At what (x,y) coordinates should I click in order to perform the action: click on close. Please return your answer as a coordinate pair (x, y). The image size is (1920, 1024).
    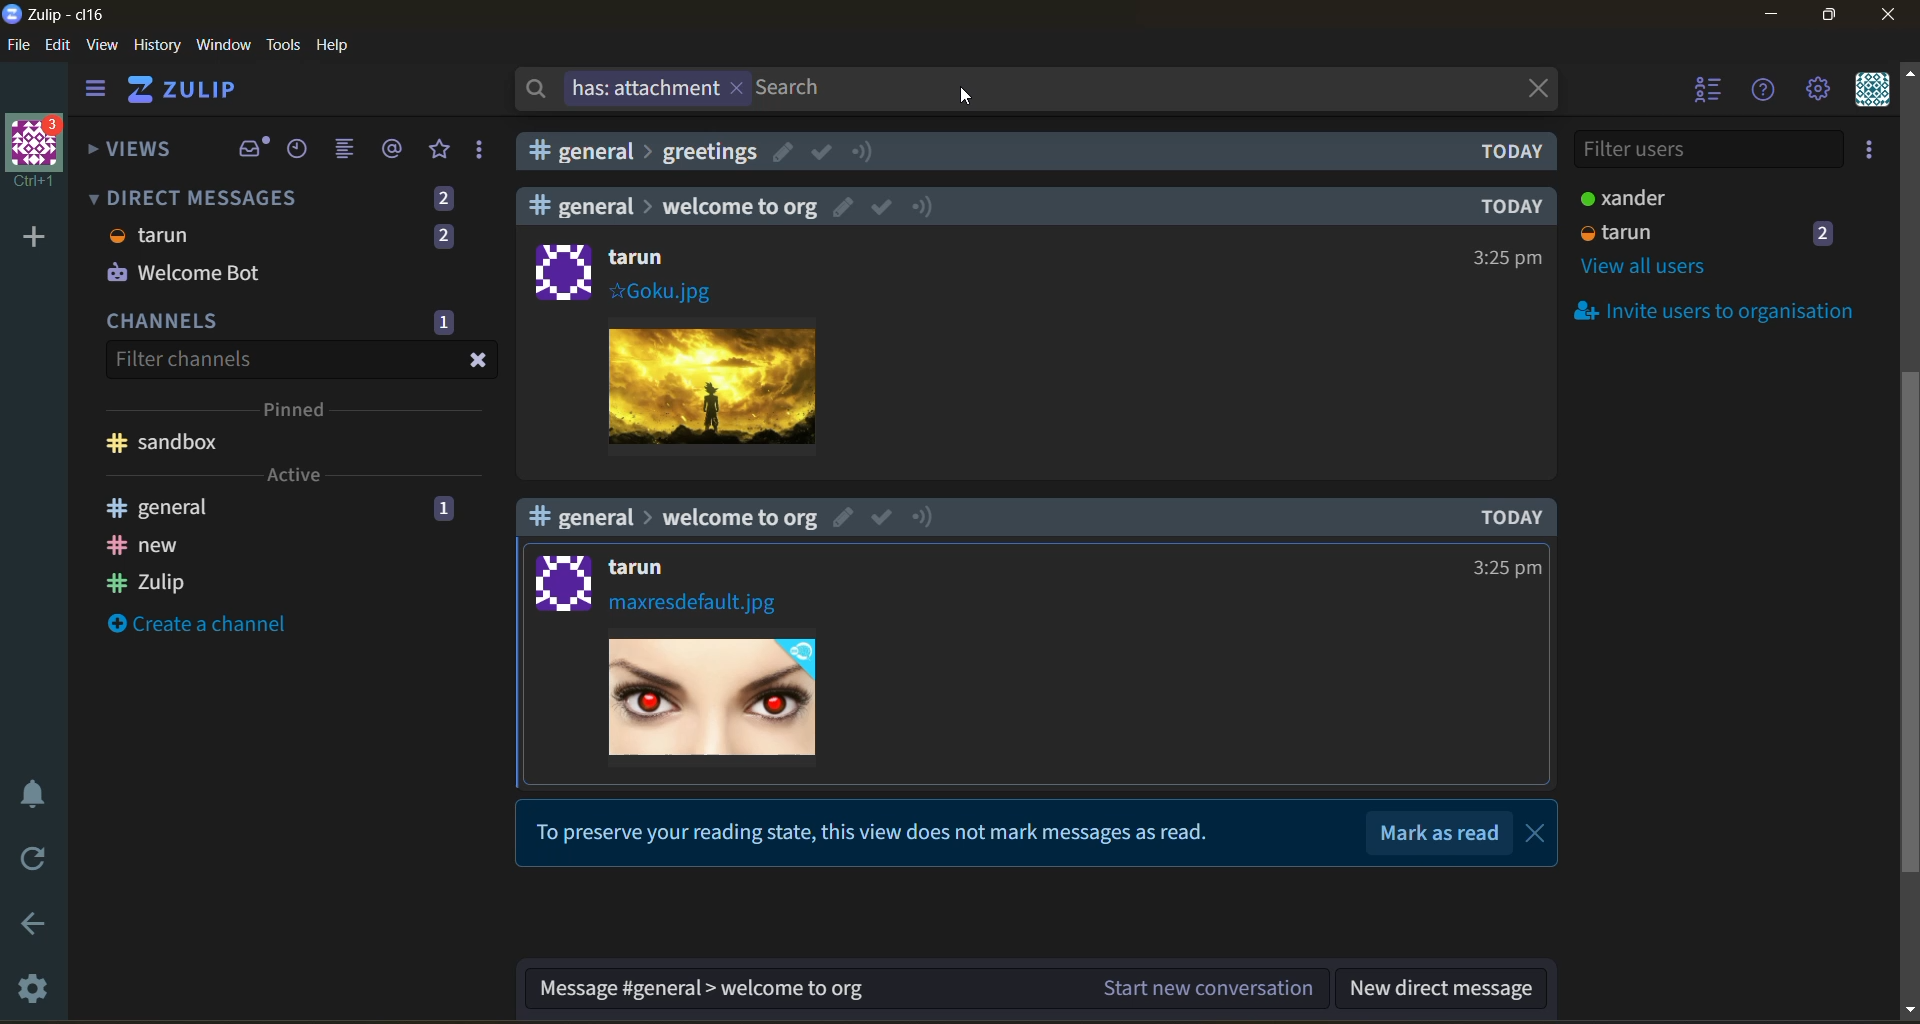
    Looking at the image, I should click on (1891, 15).